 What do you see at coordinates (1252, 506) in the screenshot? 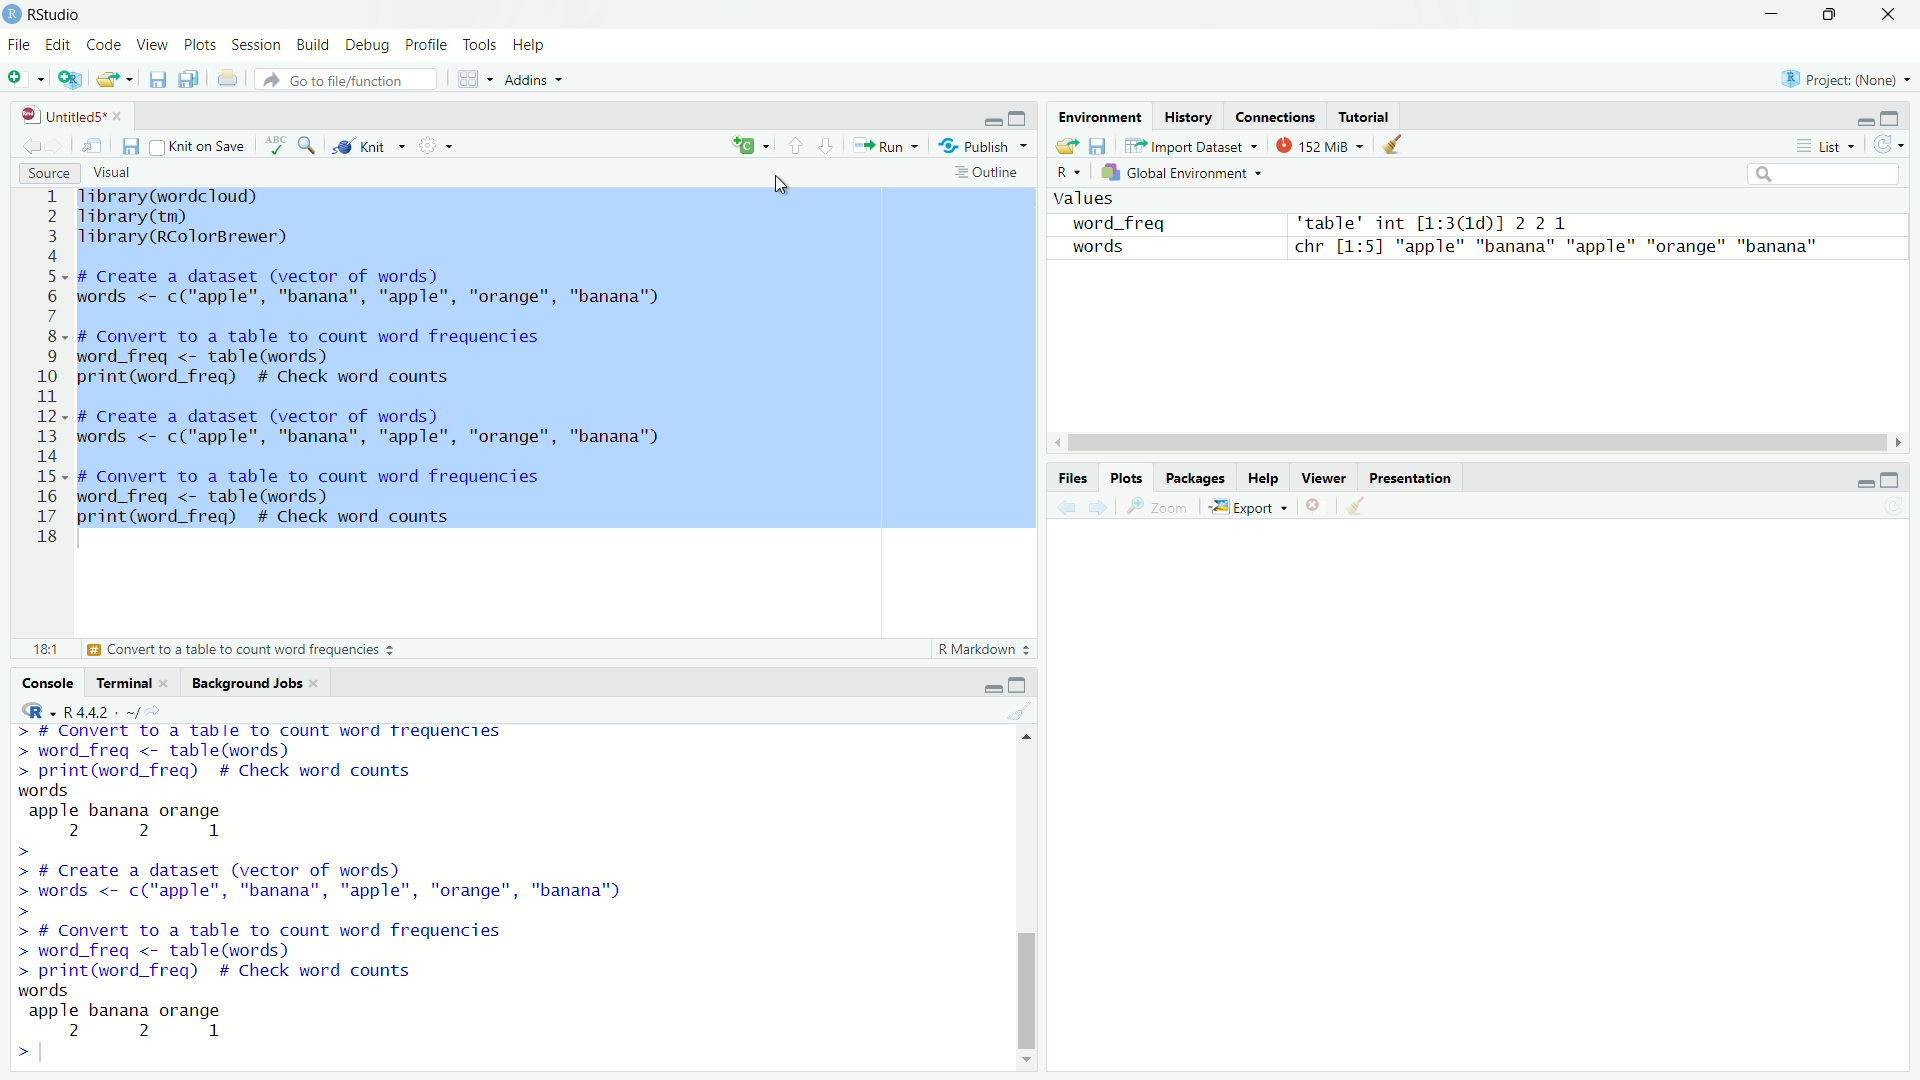
I see `Export` at bounding box center [1252, 506].